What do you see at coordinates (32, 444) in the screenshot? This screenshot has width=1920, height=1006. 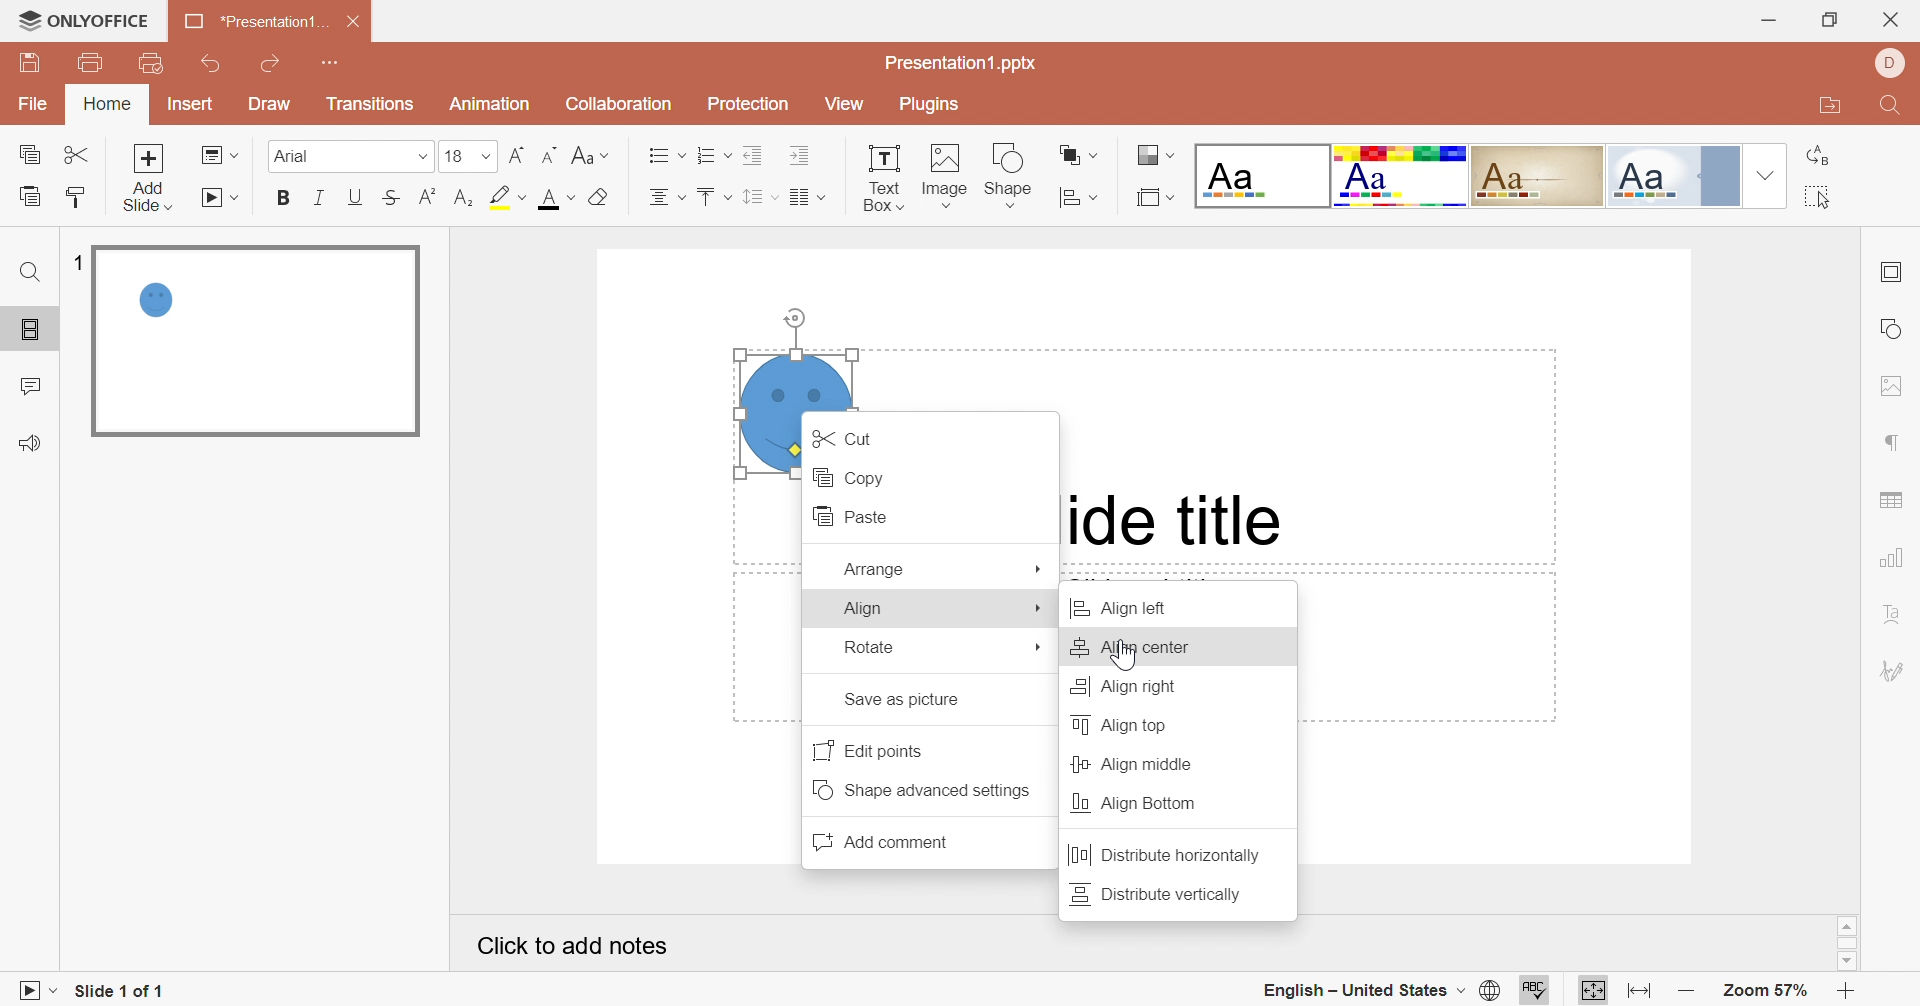 I see `Feedback & Support` at bounding box center [32, 444].